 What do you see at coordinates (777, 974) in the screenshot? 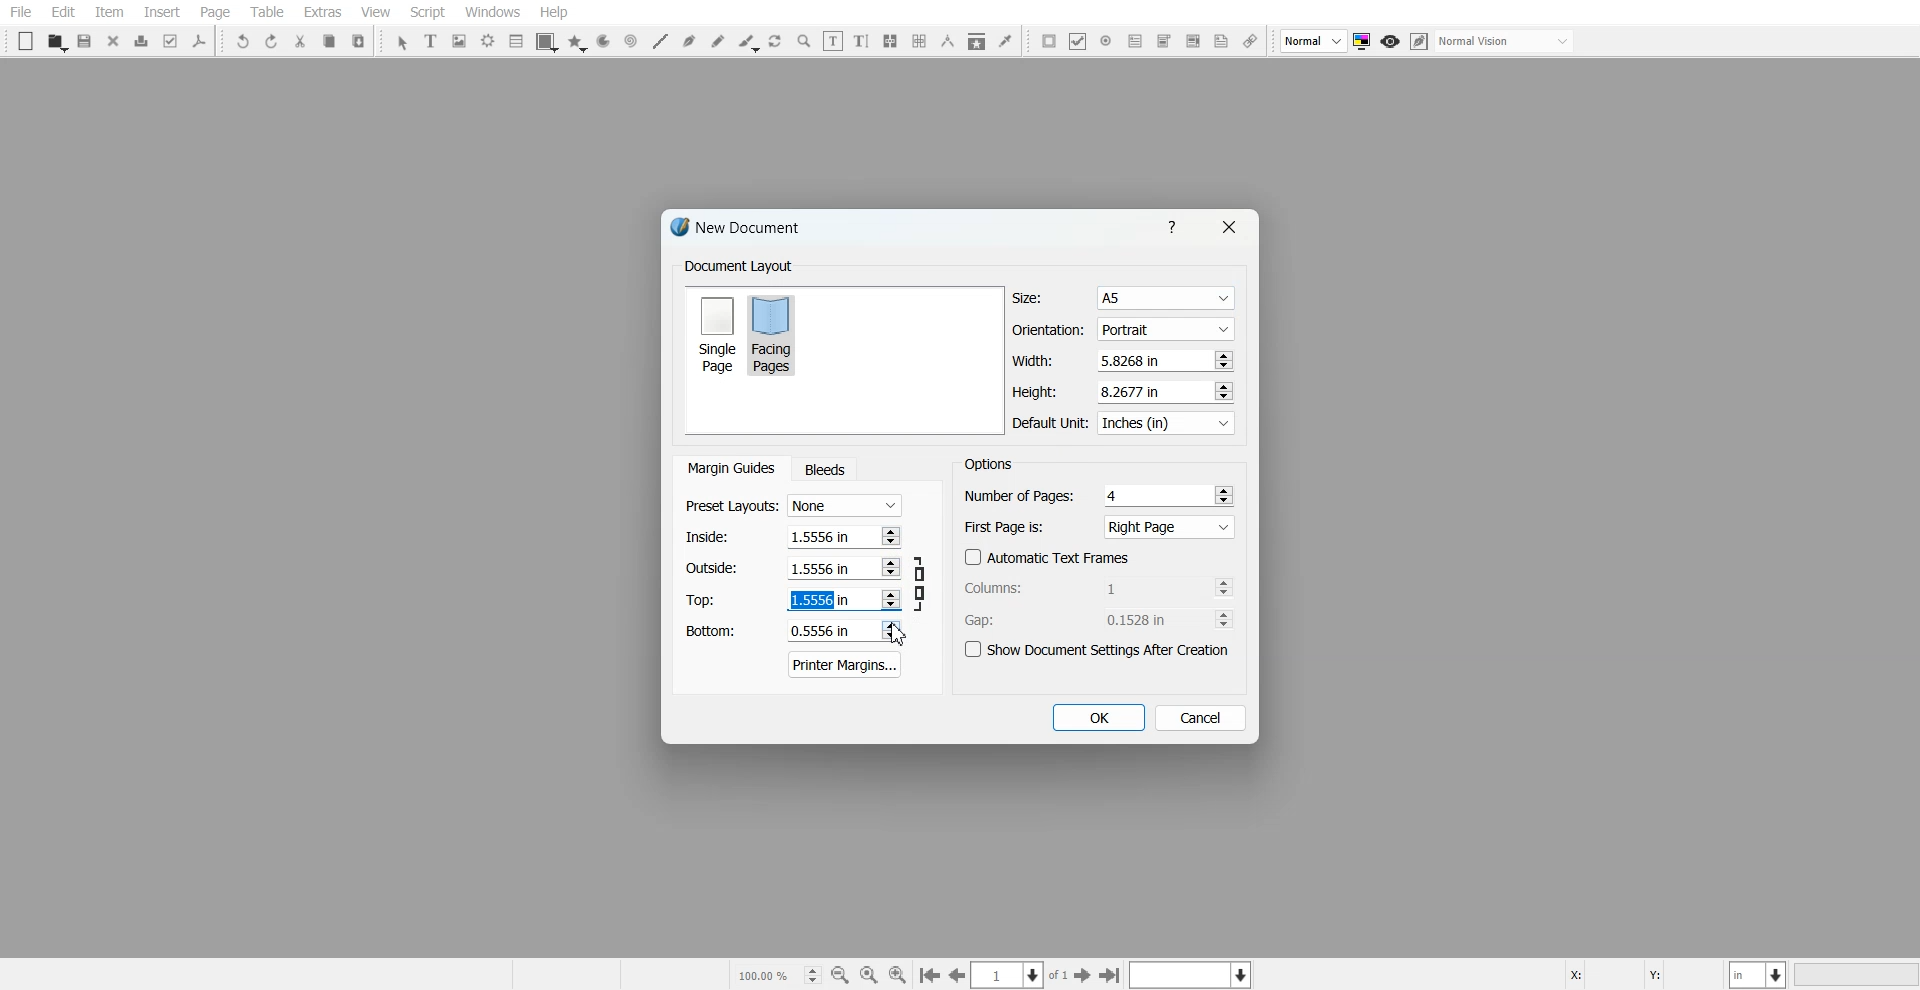
I see `Select current zoom` at bounding box center [777, 974].